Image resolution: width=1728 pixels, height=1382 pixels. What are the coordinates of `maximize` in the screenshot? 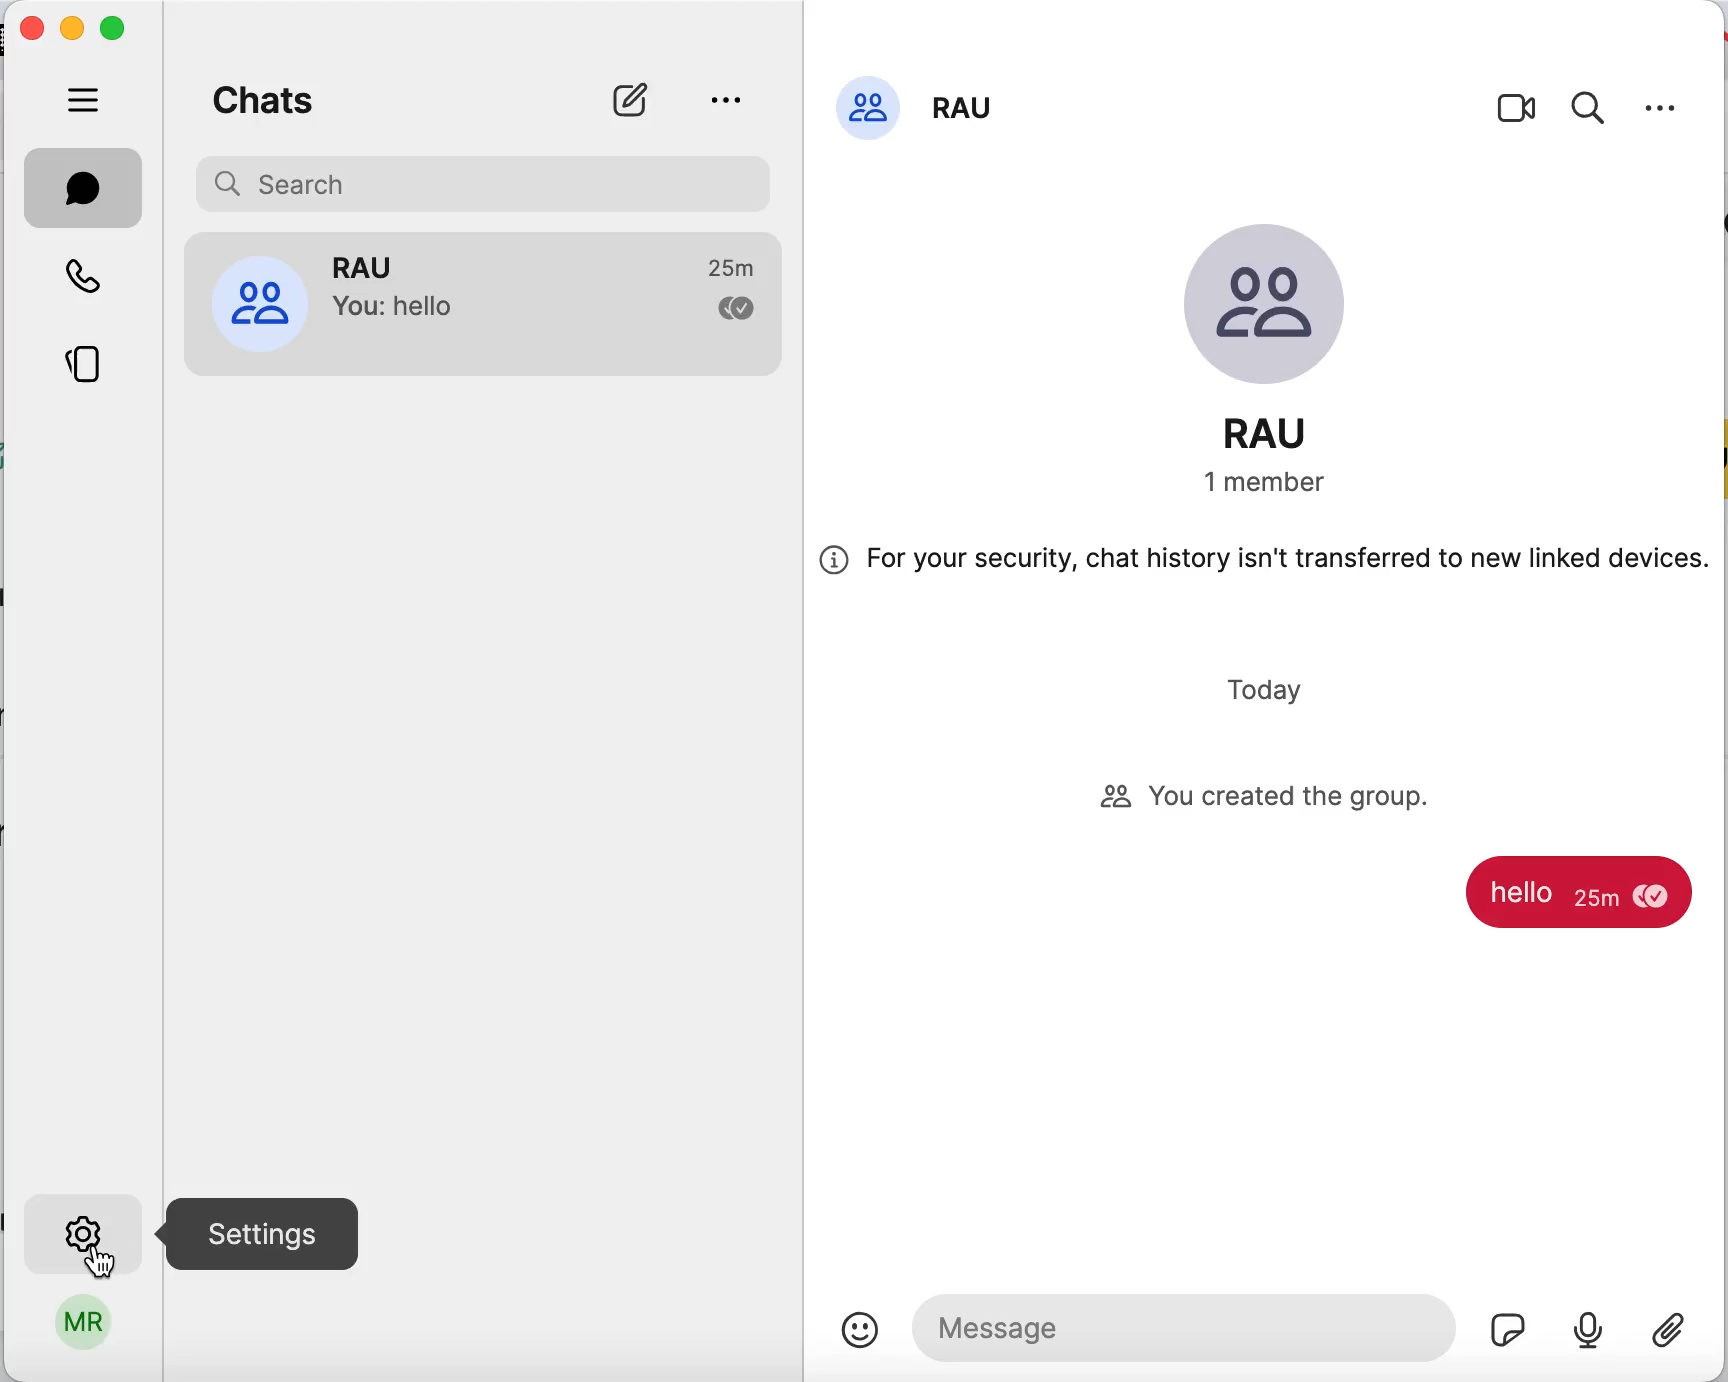 It's located at (118, 31).